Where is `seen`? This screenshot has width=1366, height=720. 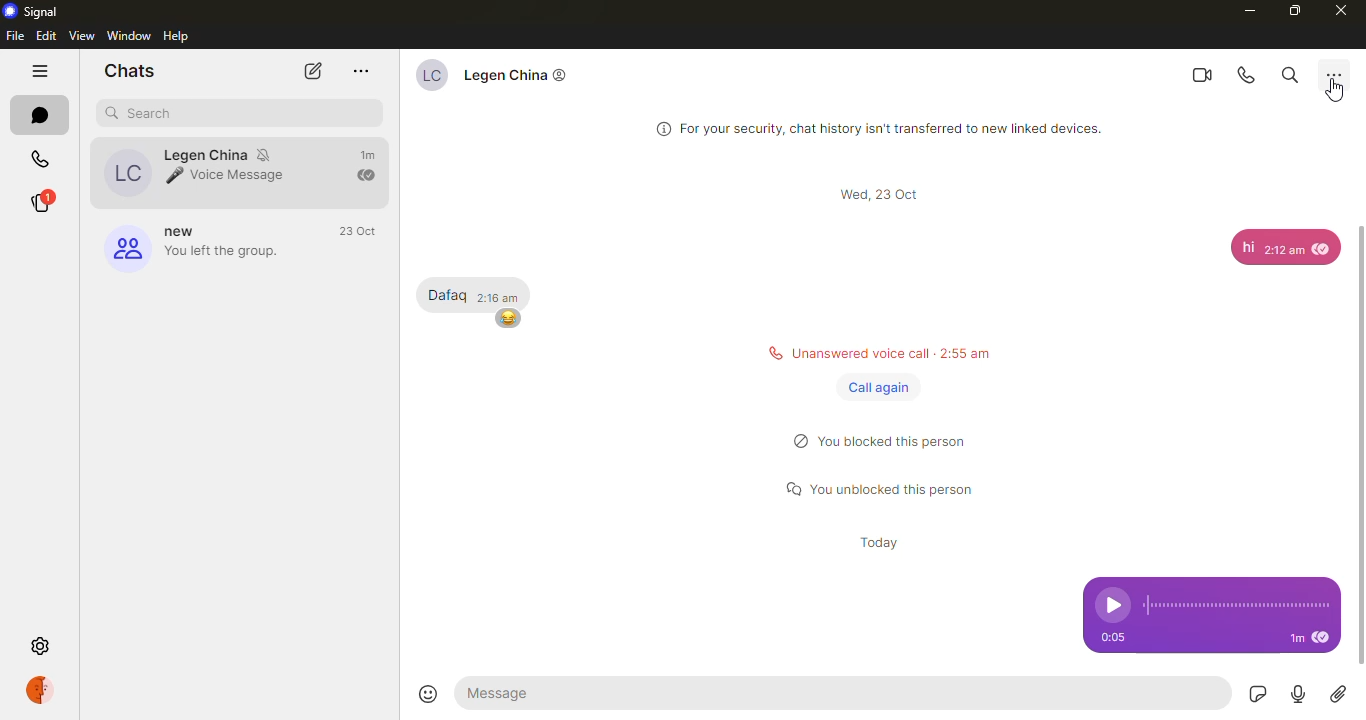 seen is located at coordinates (1320, 638).